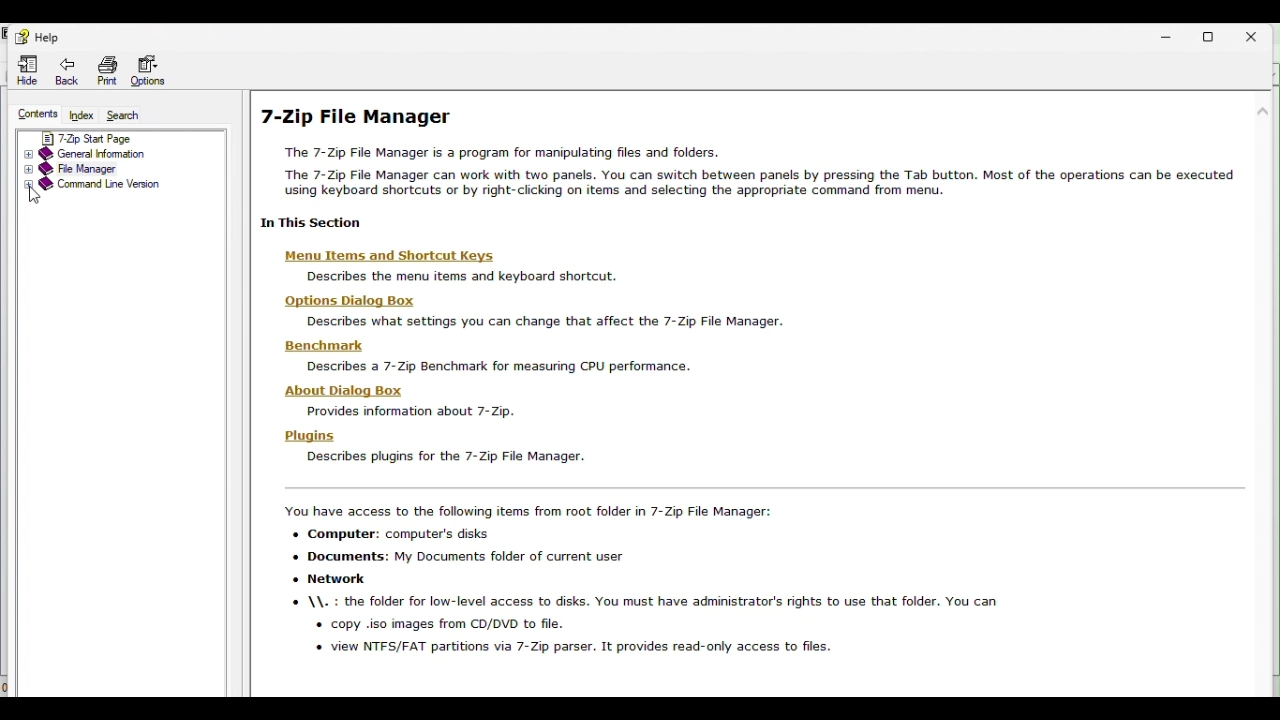  I want to click on Back, so click(67, 70).